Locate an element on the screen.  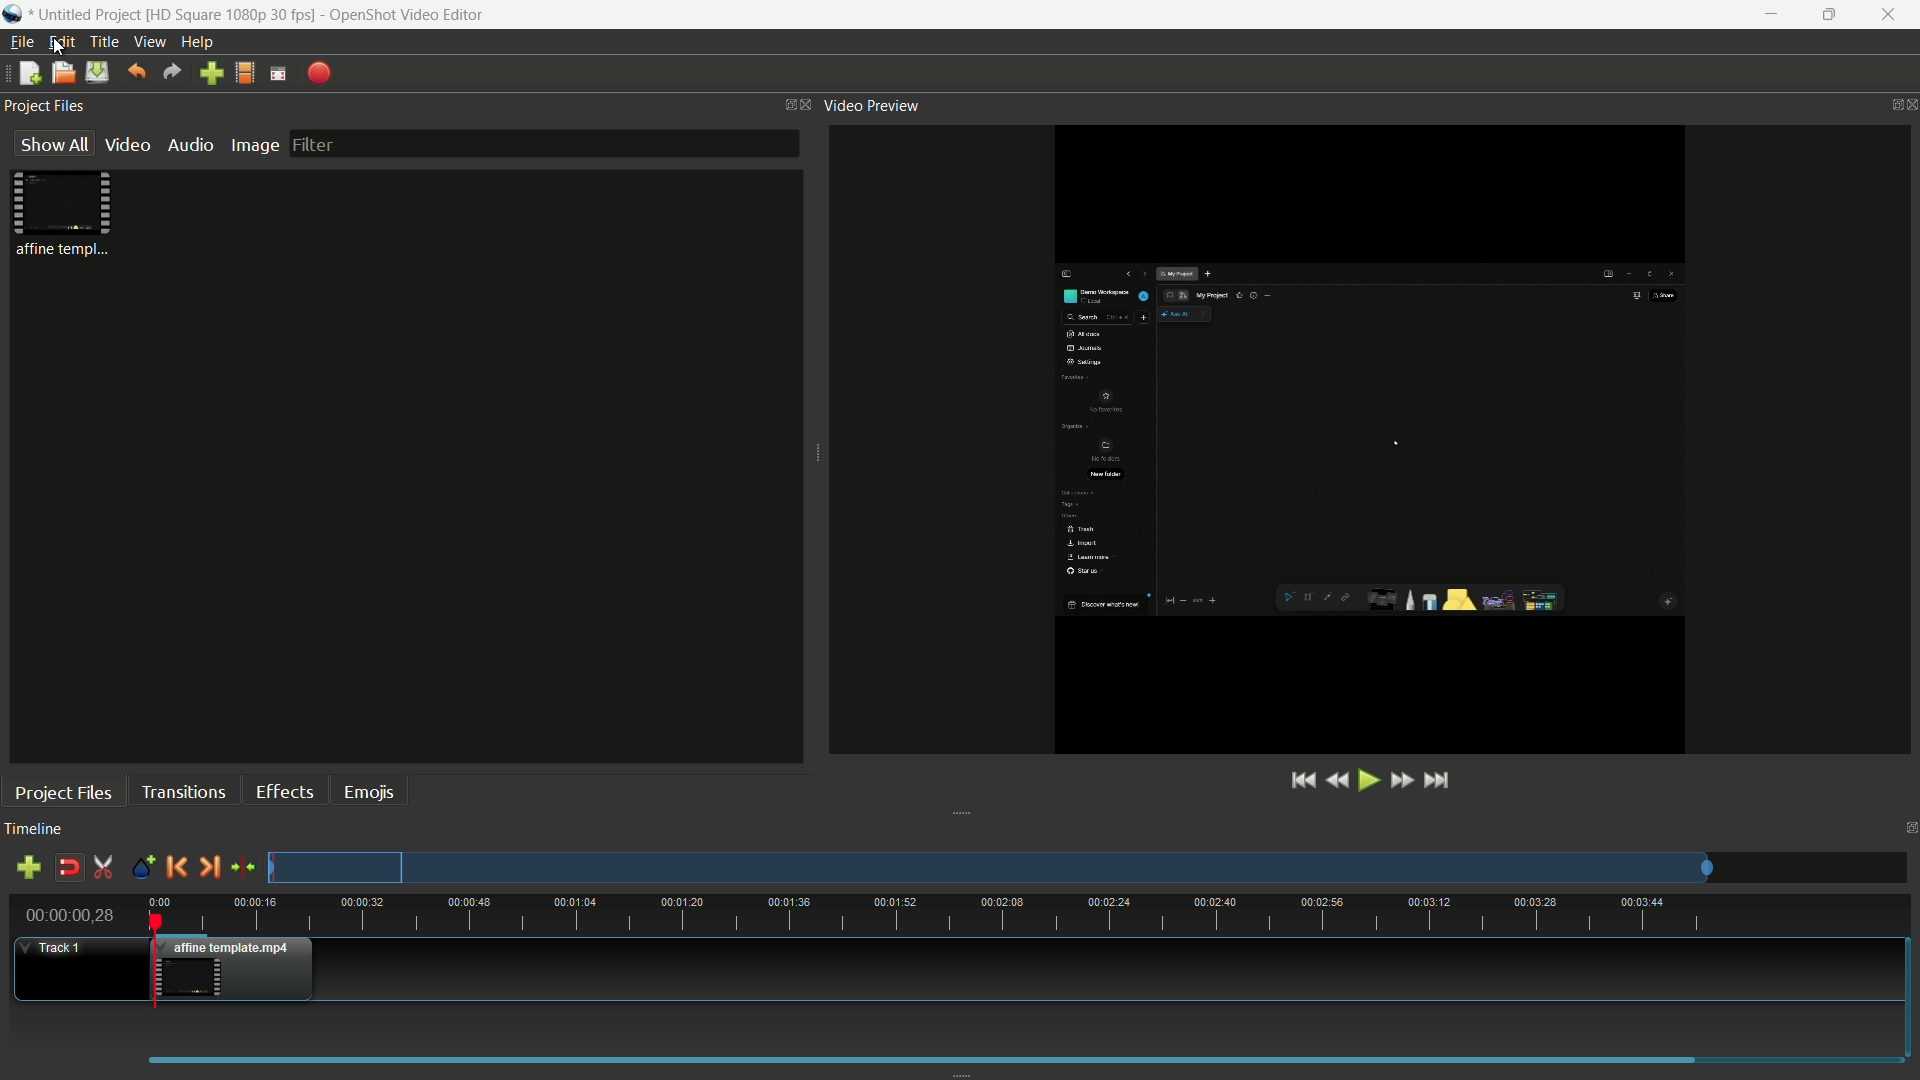
save file is located at coordinates (97, 72).